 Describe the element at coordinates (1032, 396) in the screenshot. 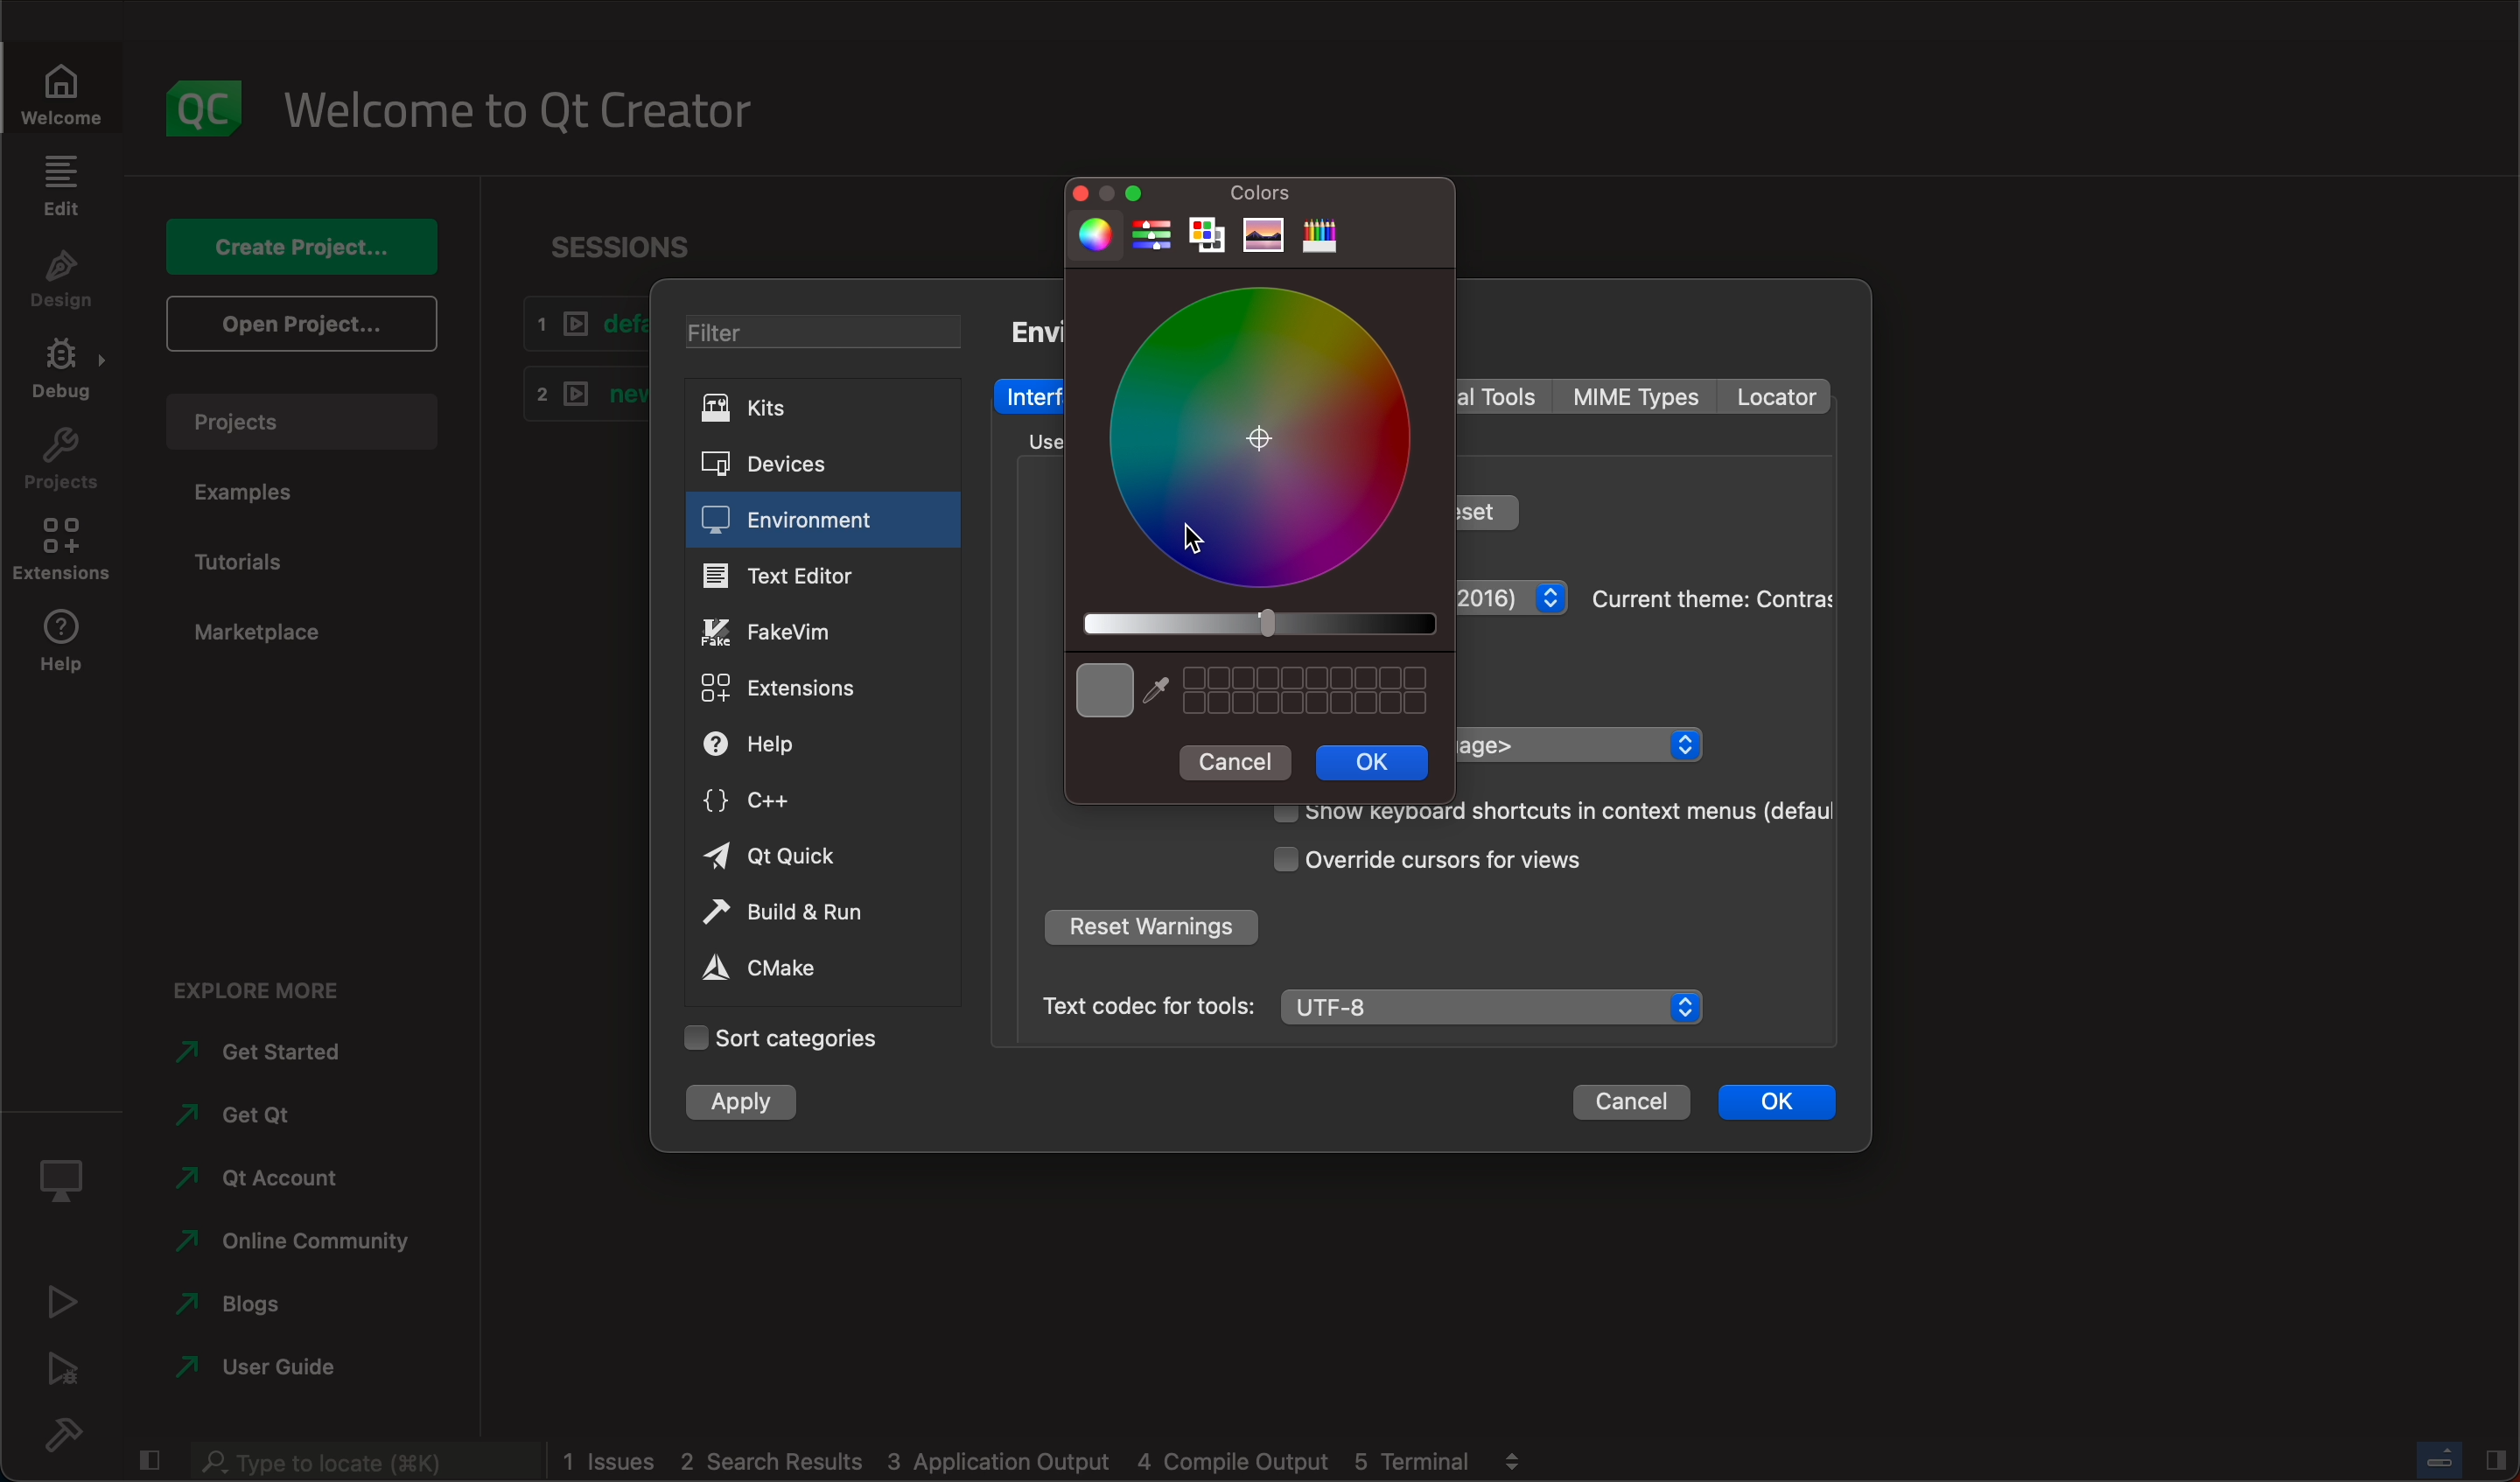

I see `interface` at that location.